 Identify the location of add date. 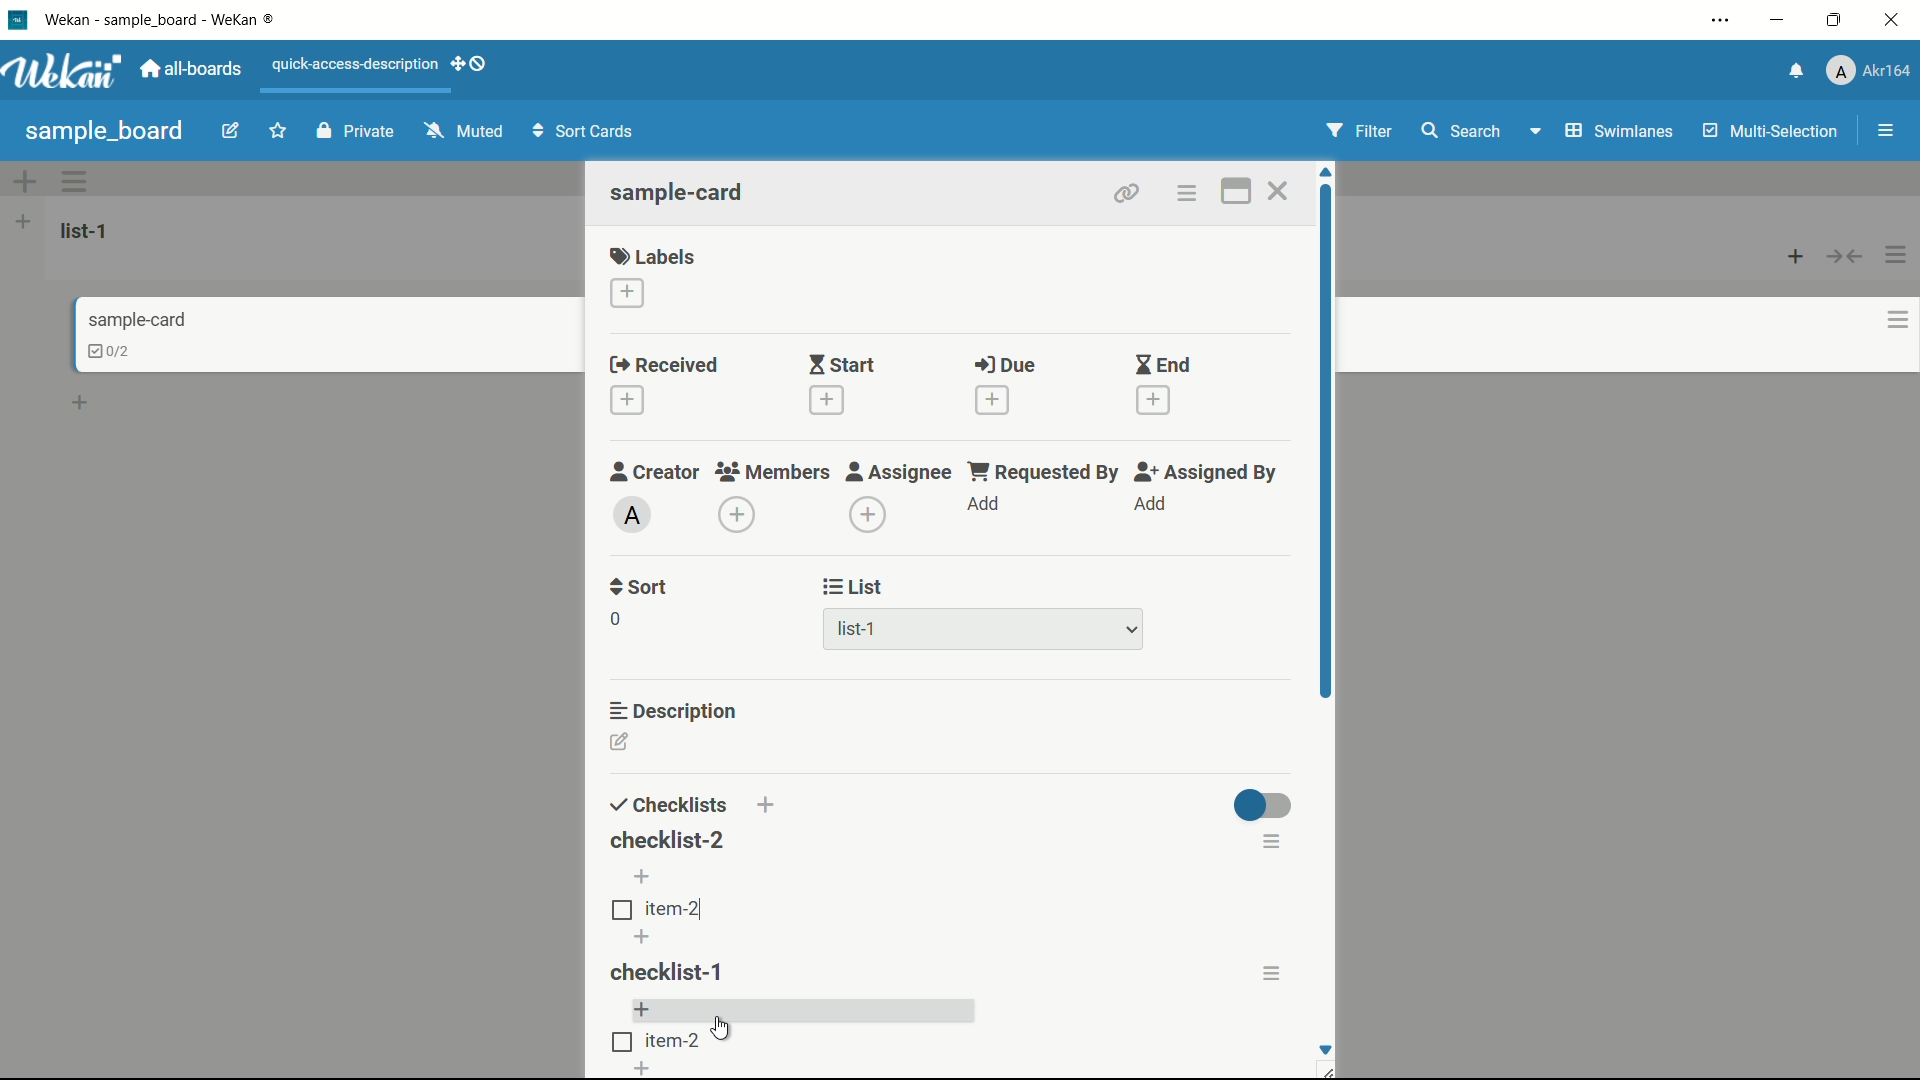
(991, 400).